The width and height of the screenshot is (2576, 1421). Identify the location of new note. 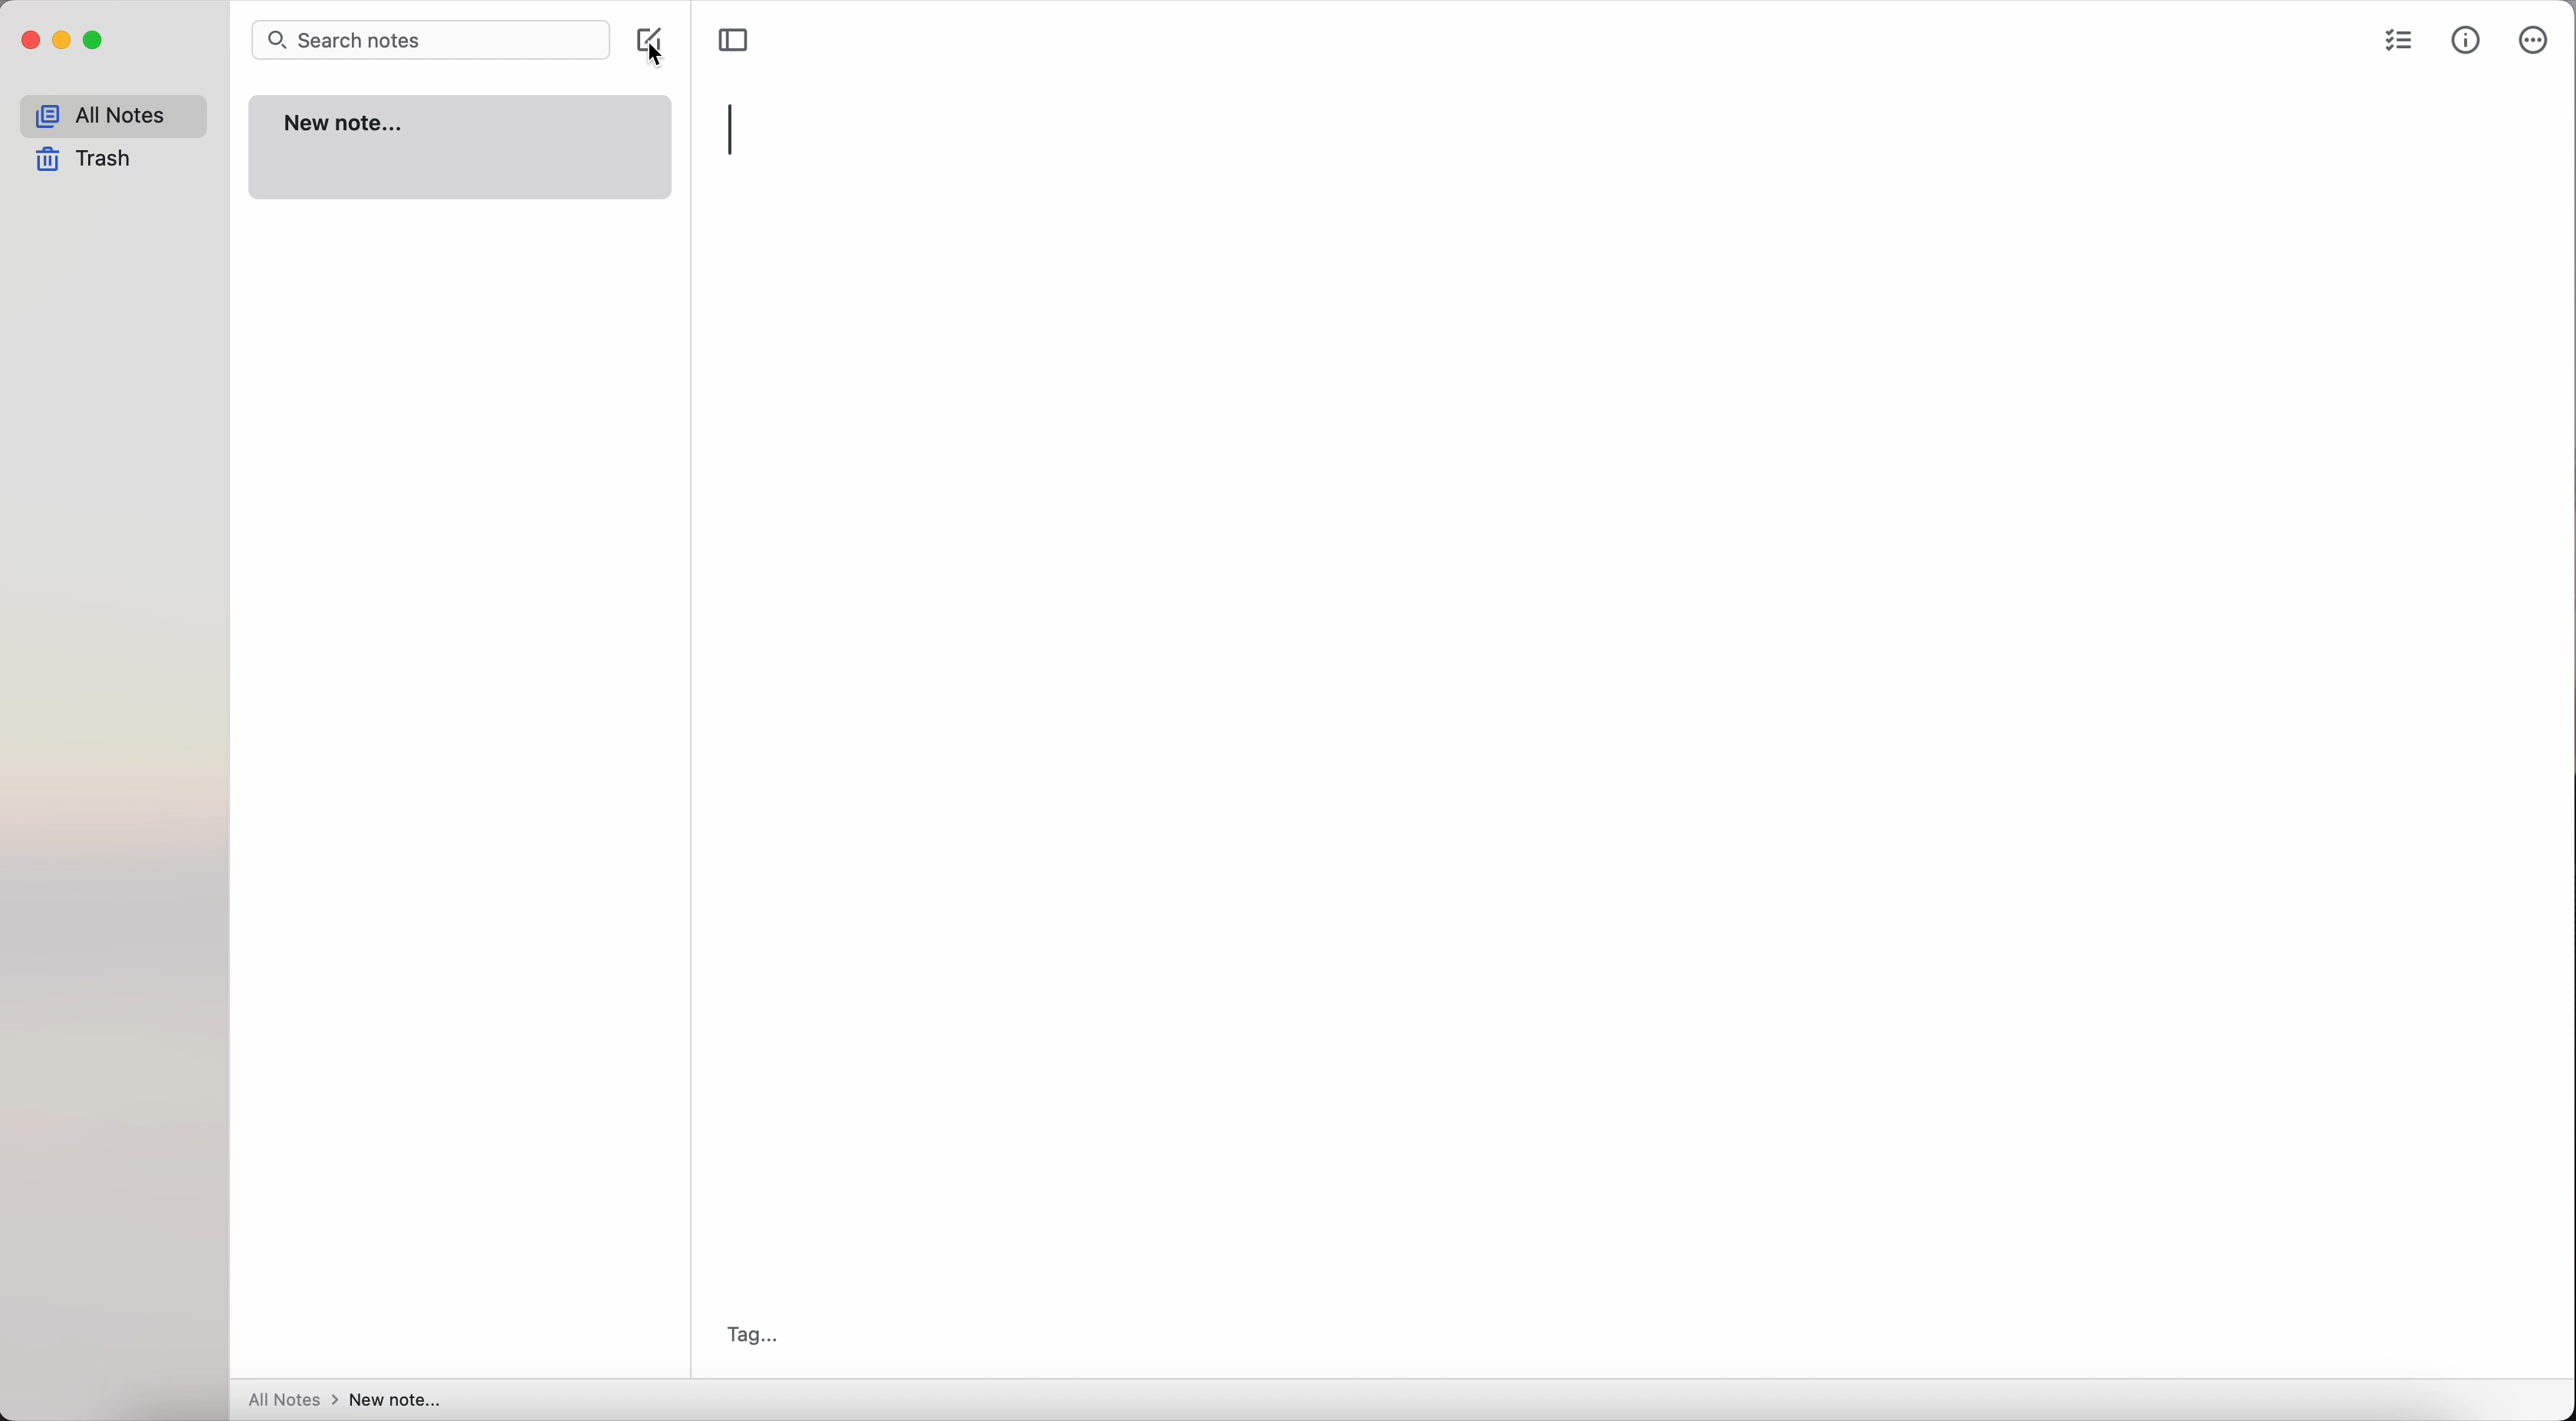
(461, 146).